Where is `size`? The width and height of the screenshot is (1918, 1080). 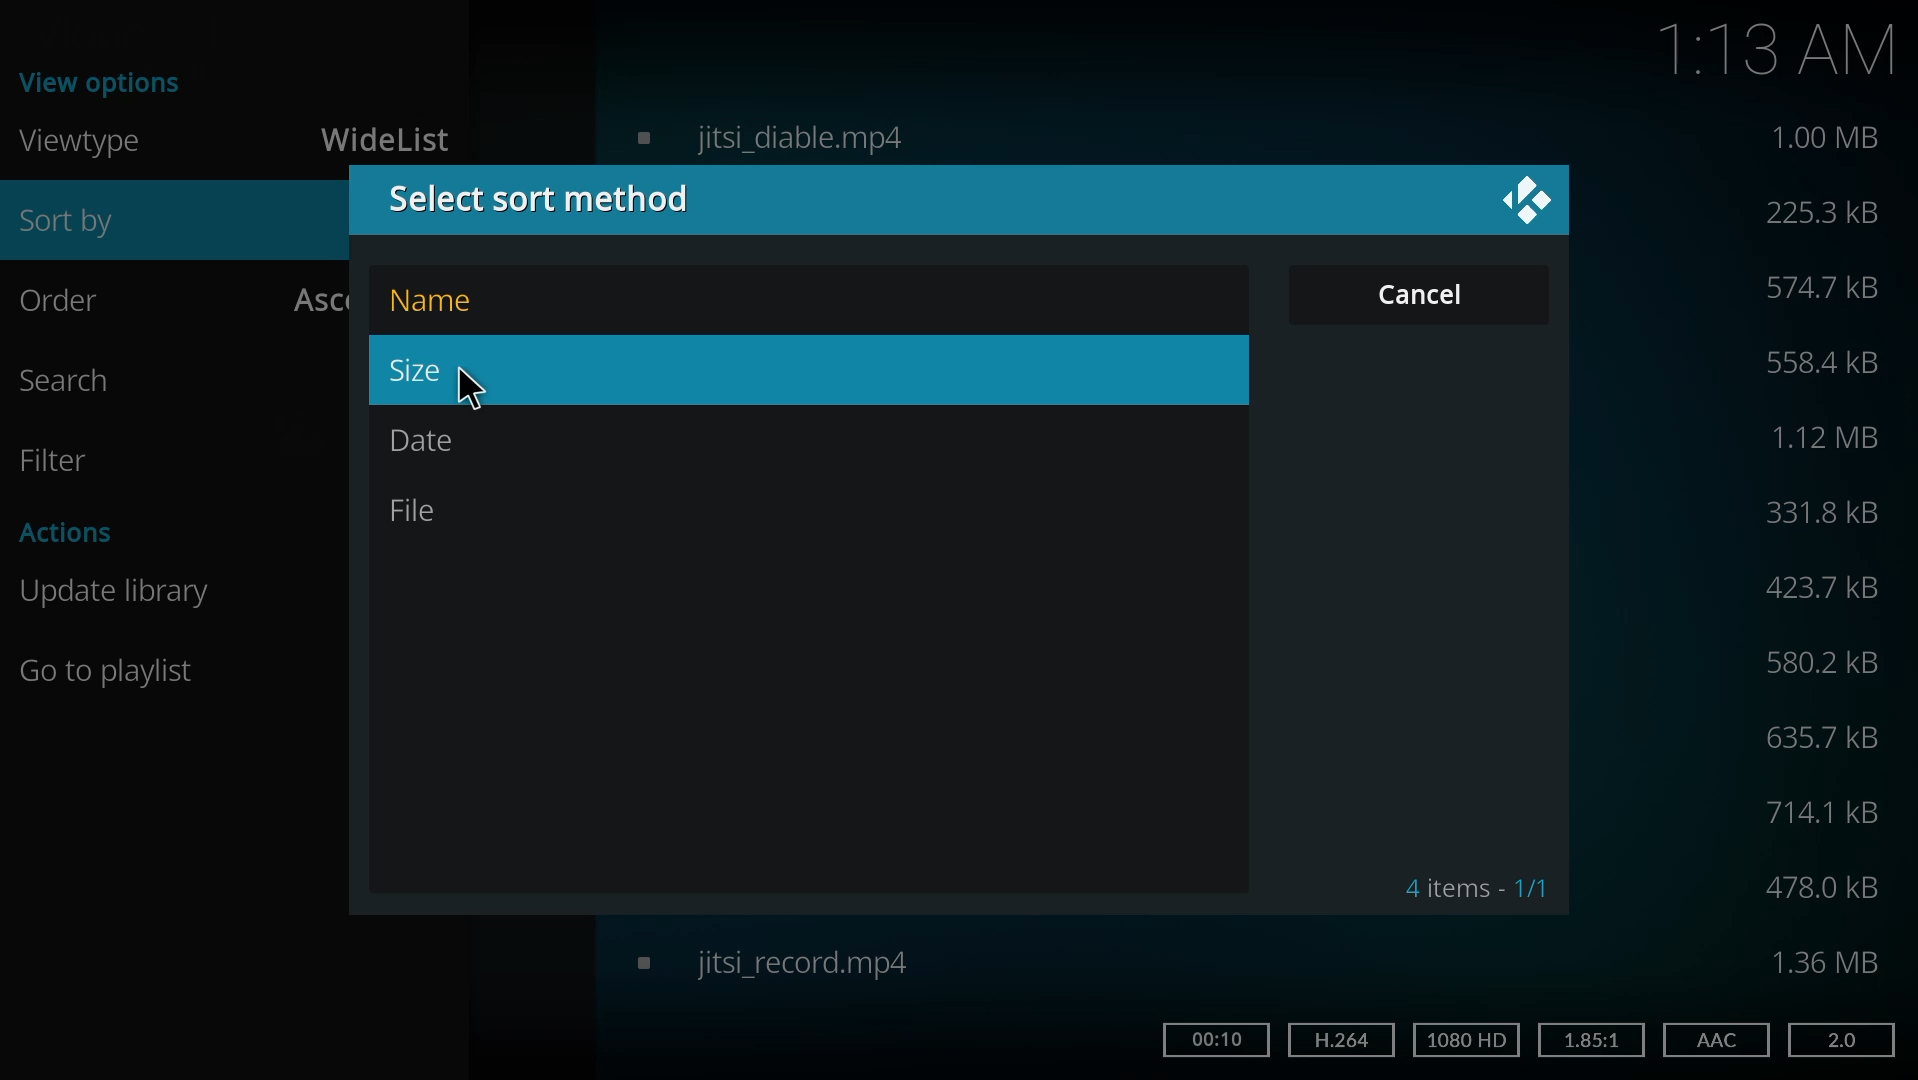 size is located at coordinates (1834, 434).